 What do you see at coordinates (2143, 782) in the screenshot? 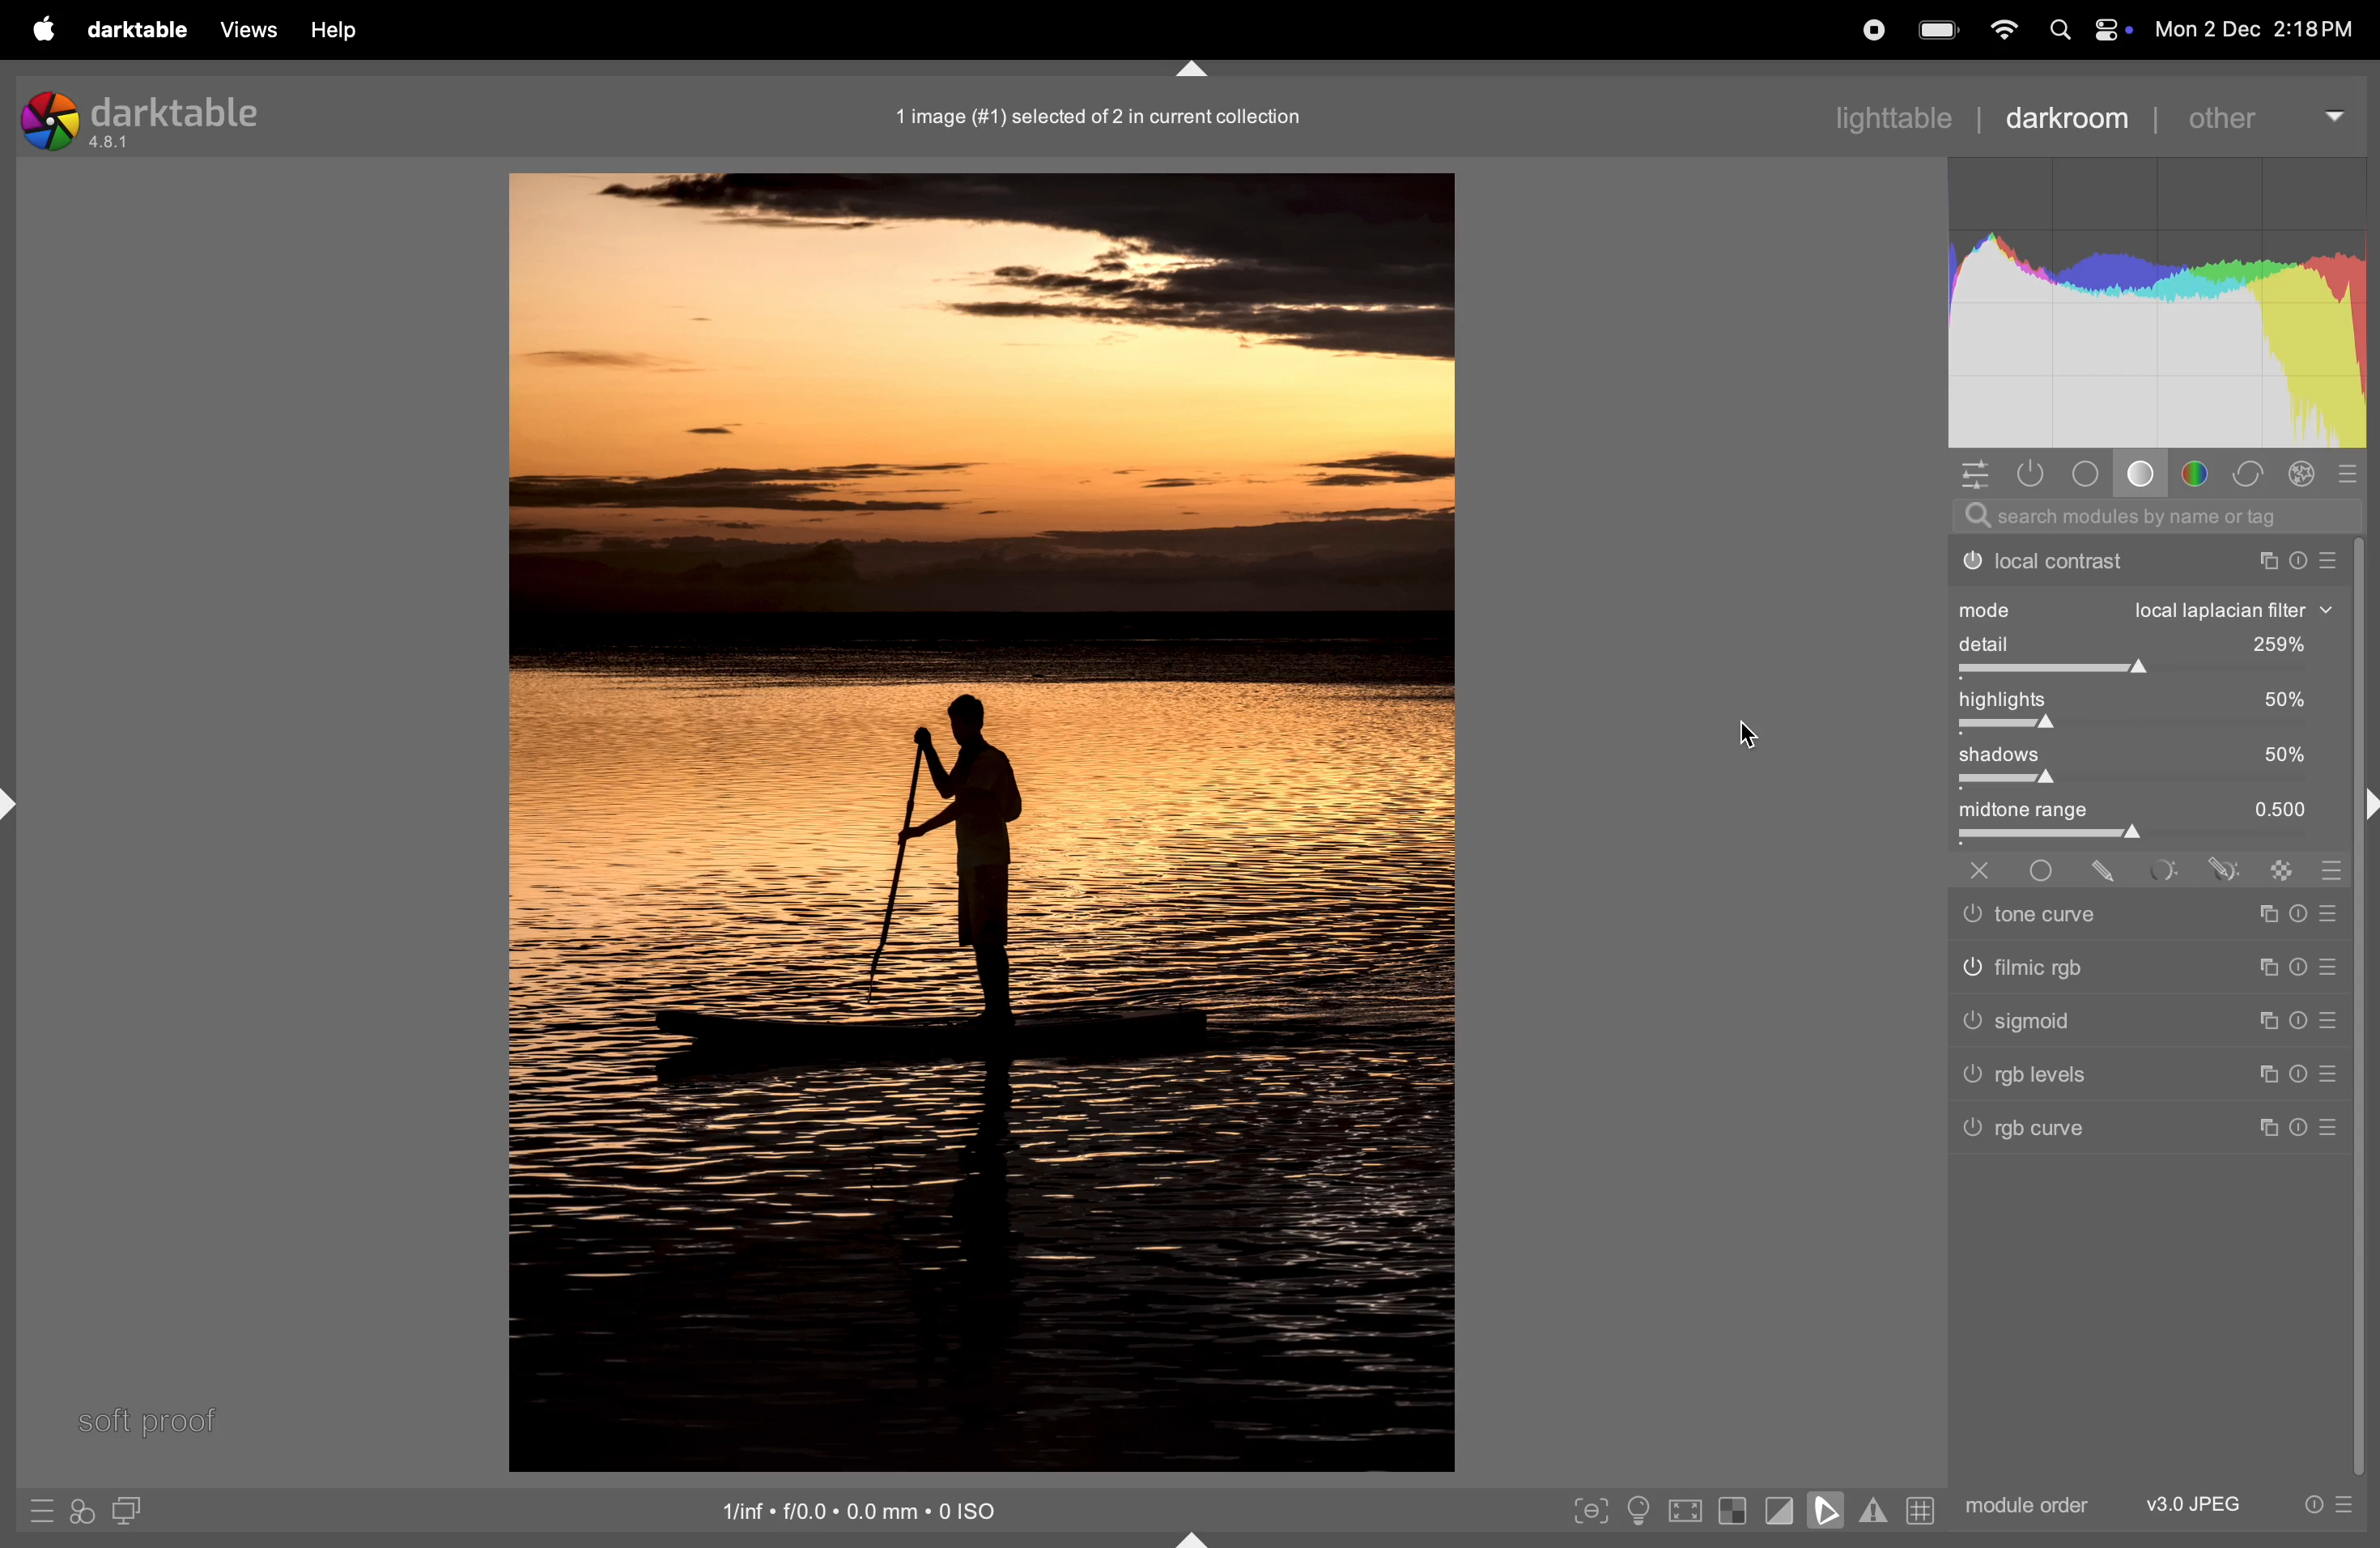
I see `toggle bar` at bounding box center [2143, 782].